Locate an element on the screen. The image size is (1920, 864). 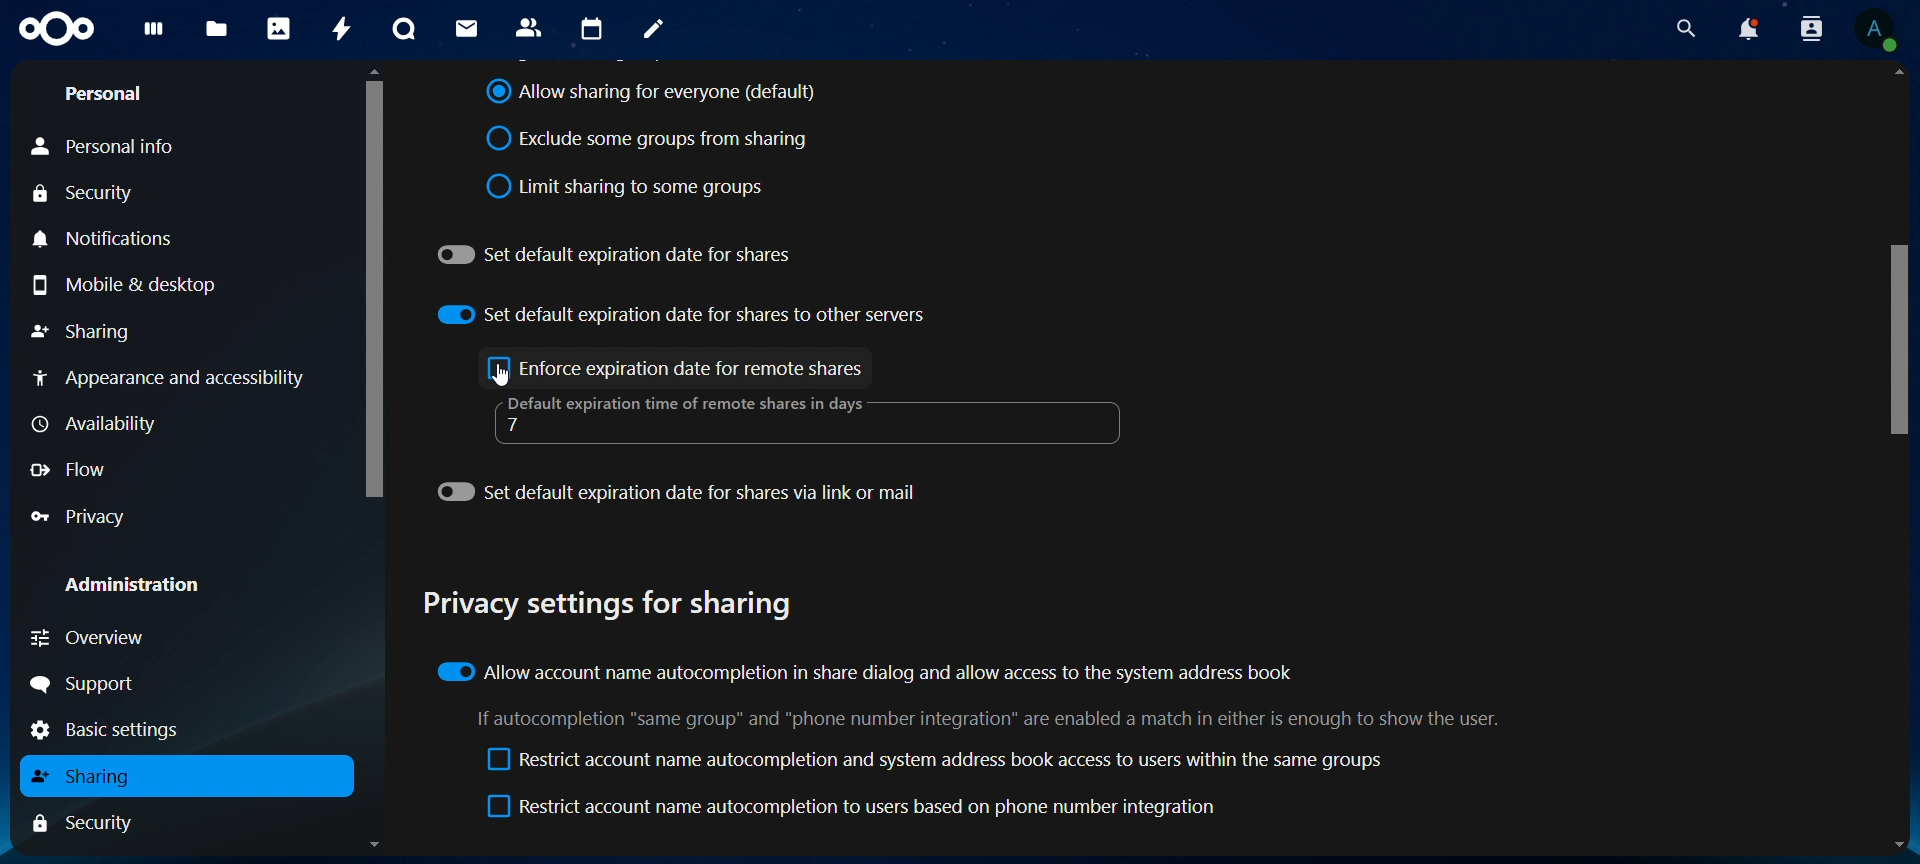
calendar is located at coordinates (590, 30).